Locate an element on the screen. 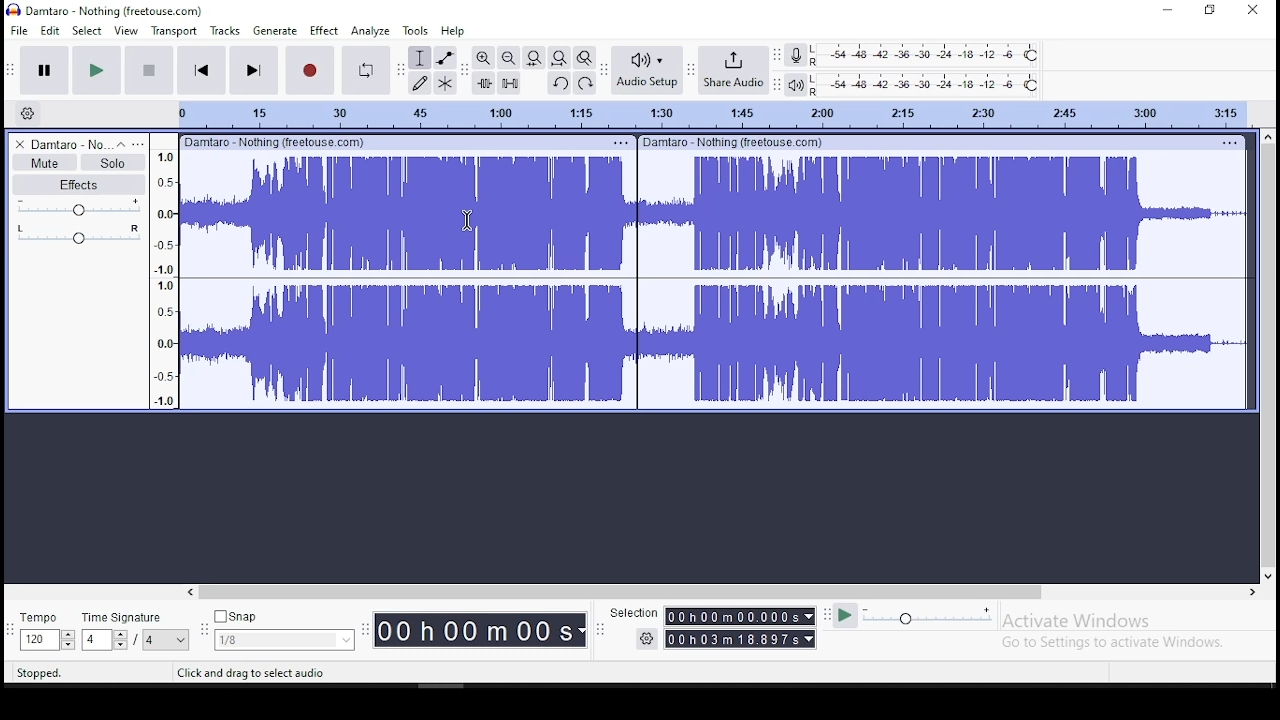  pan is located at coordinates (77, 236).